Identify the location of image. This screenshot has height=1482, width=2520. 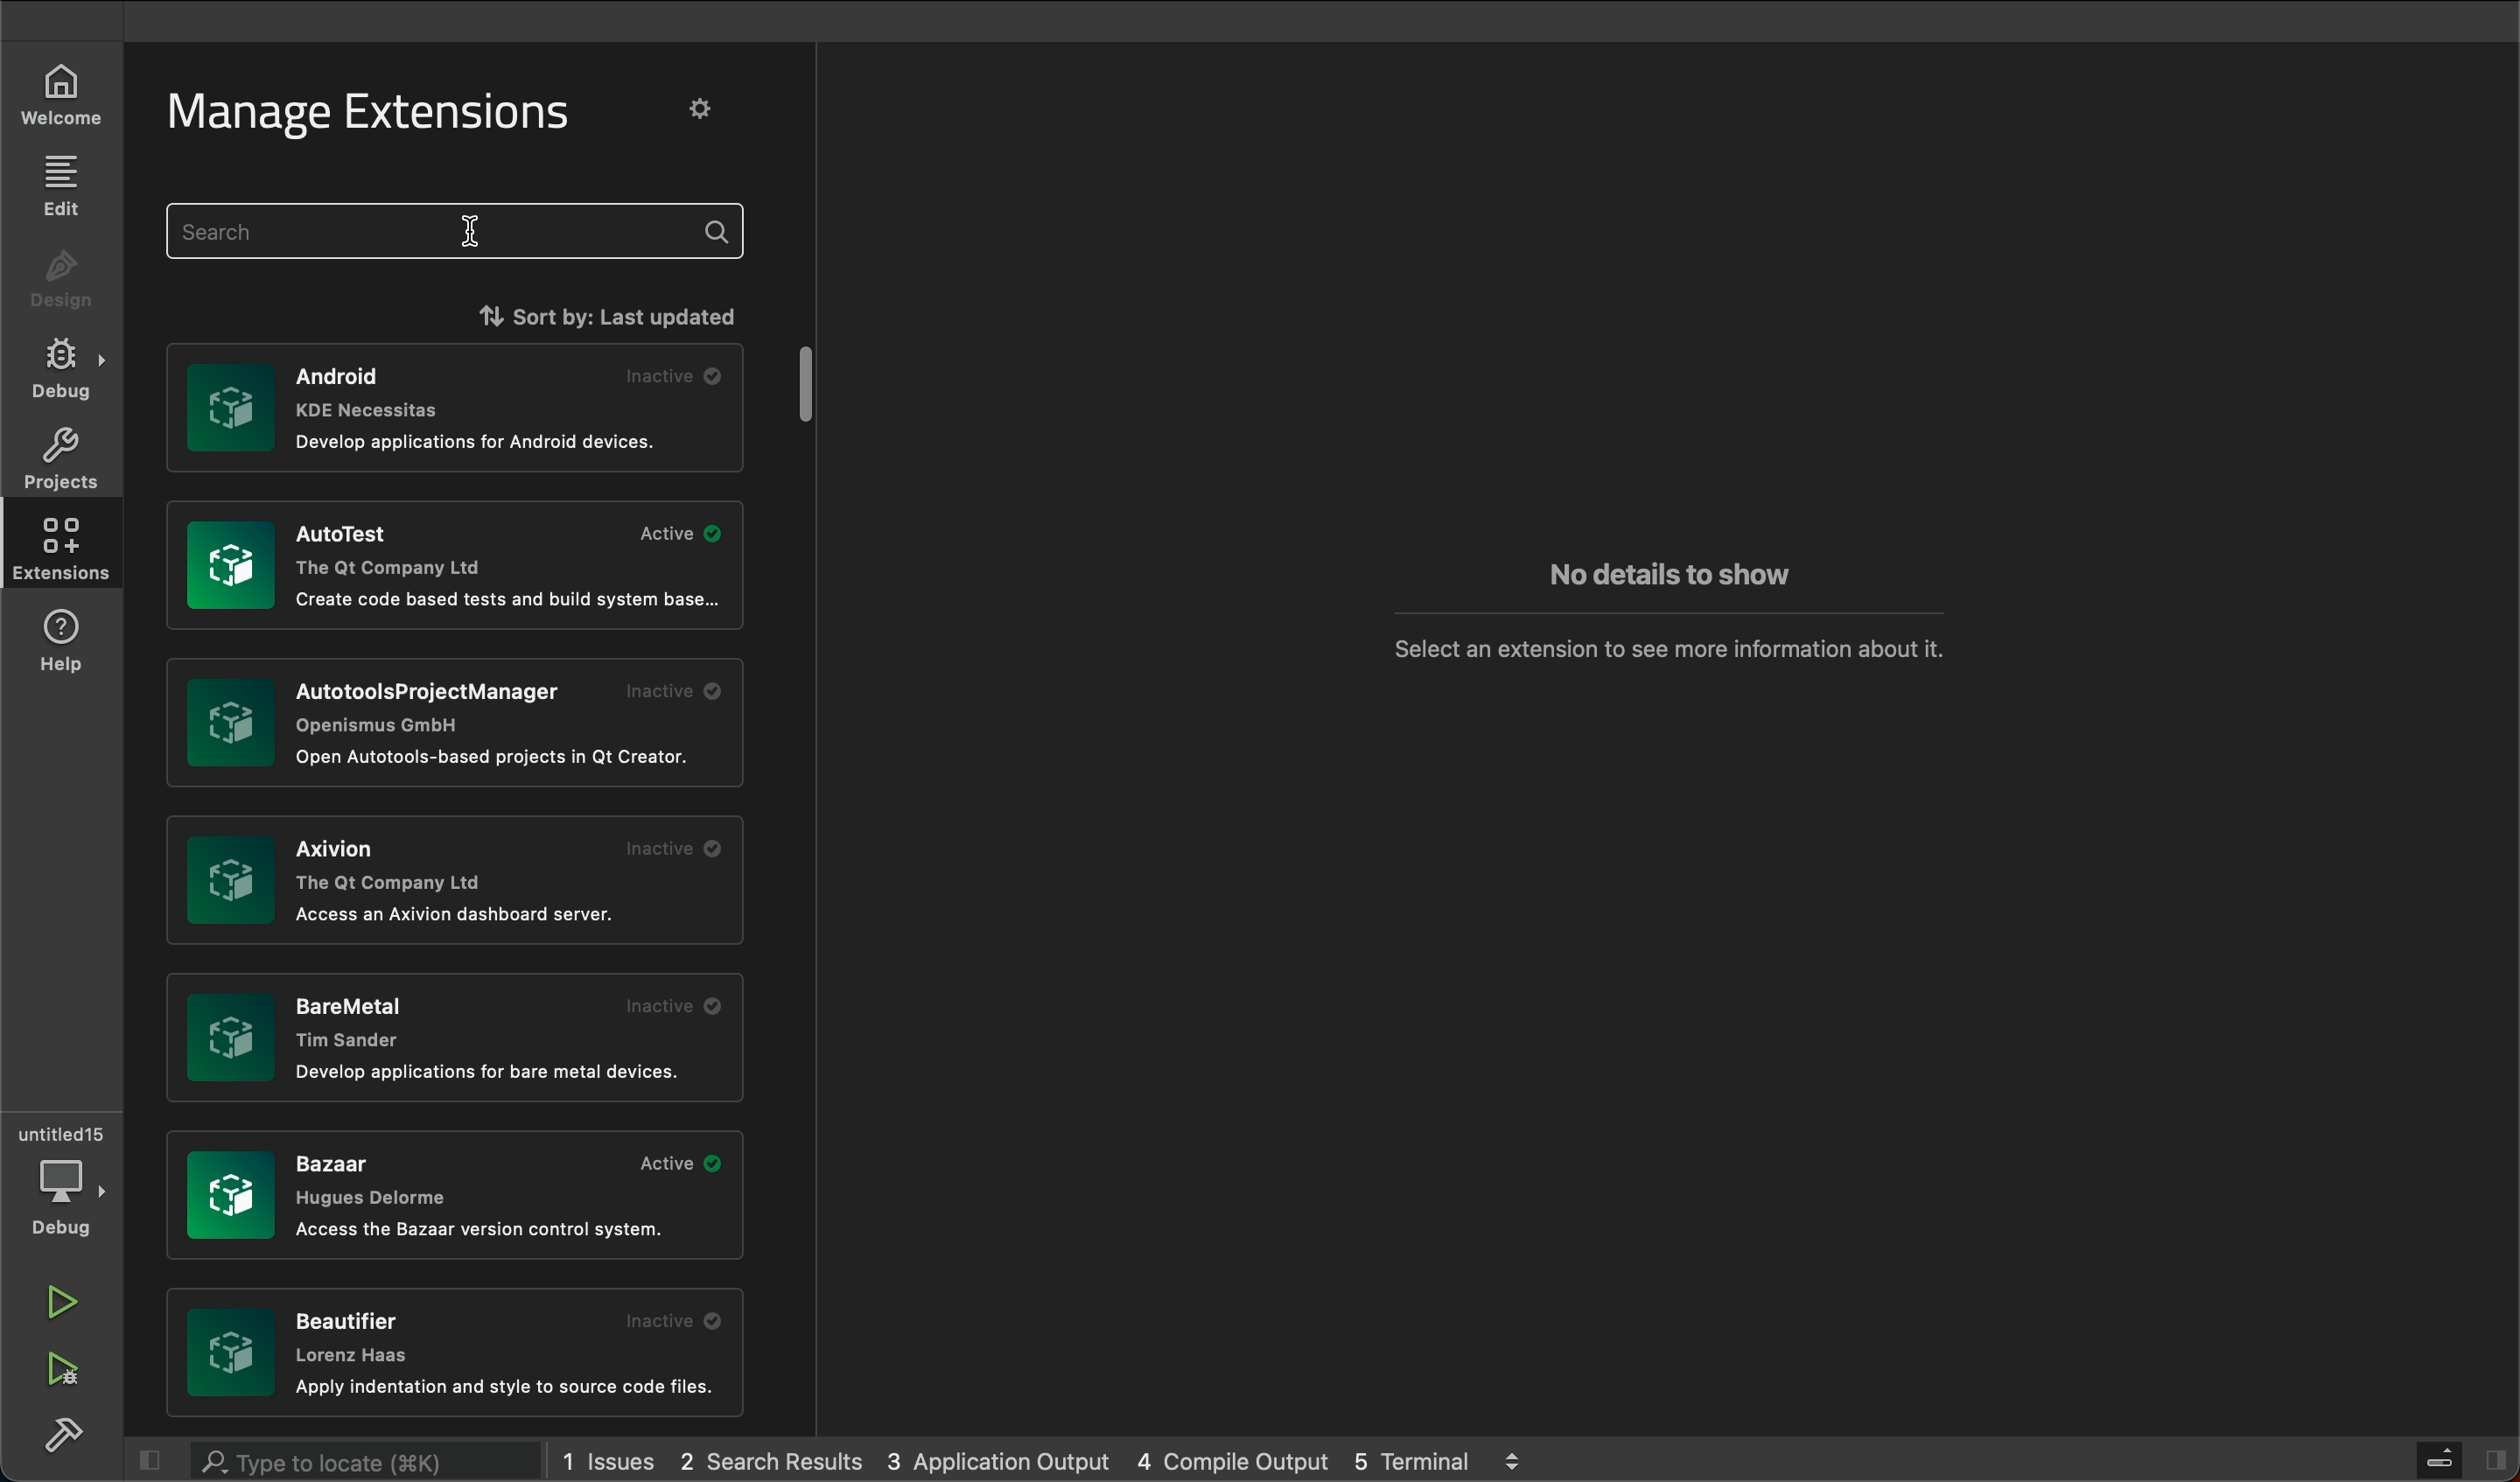
(230, 721).